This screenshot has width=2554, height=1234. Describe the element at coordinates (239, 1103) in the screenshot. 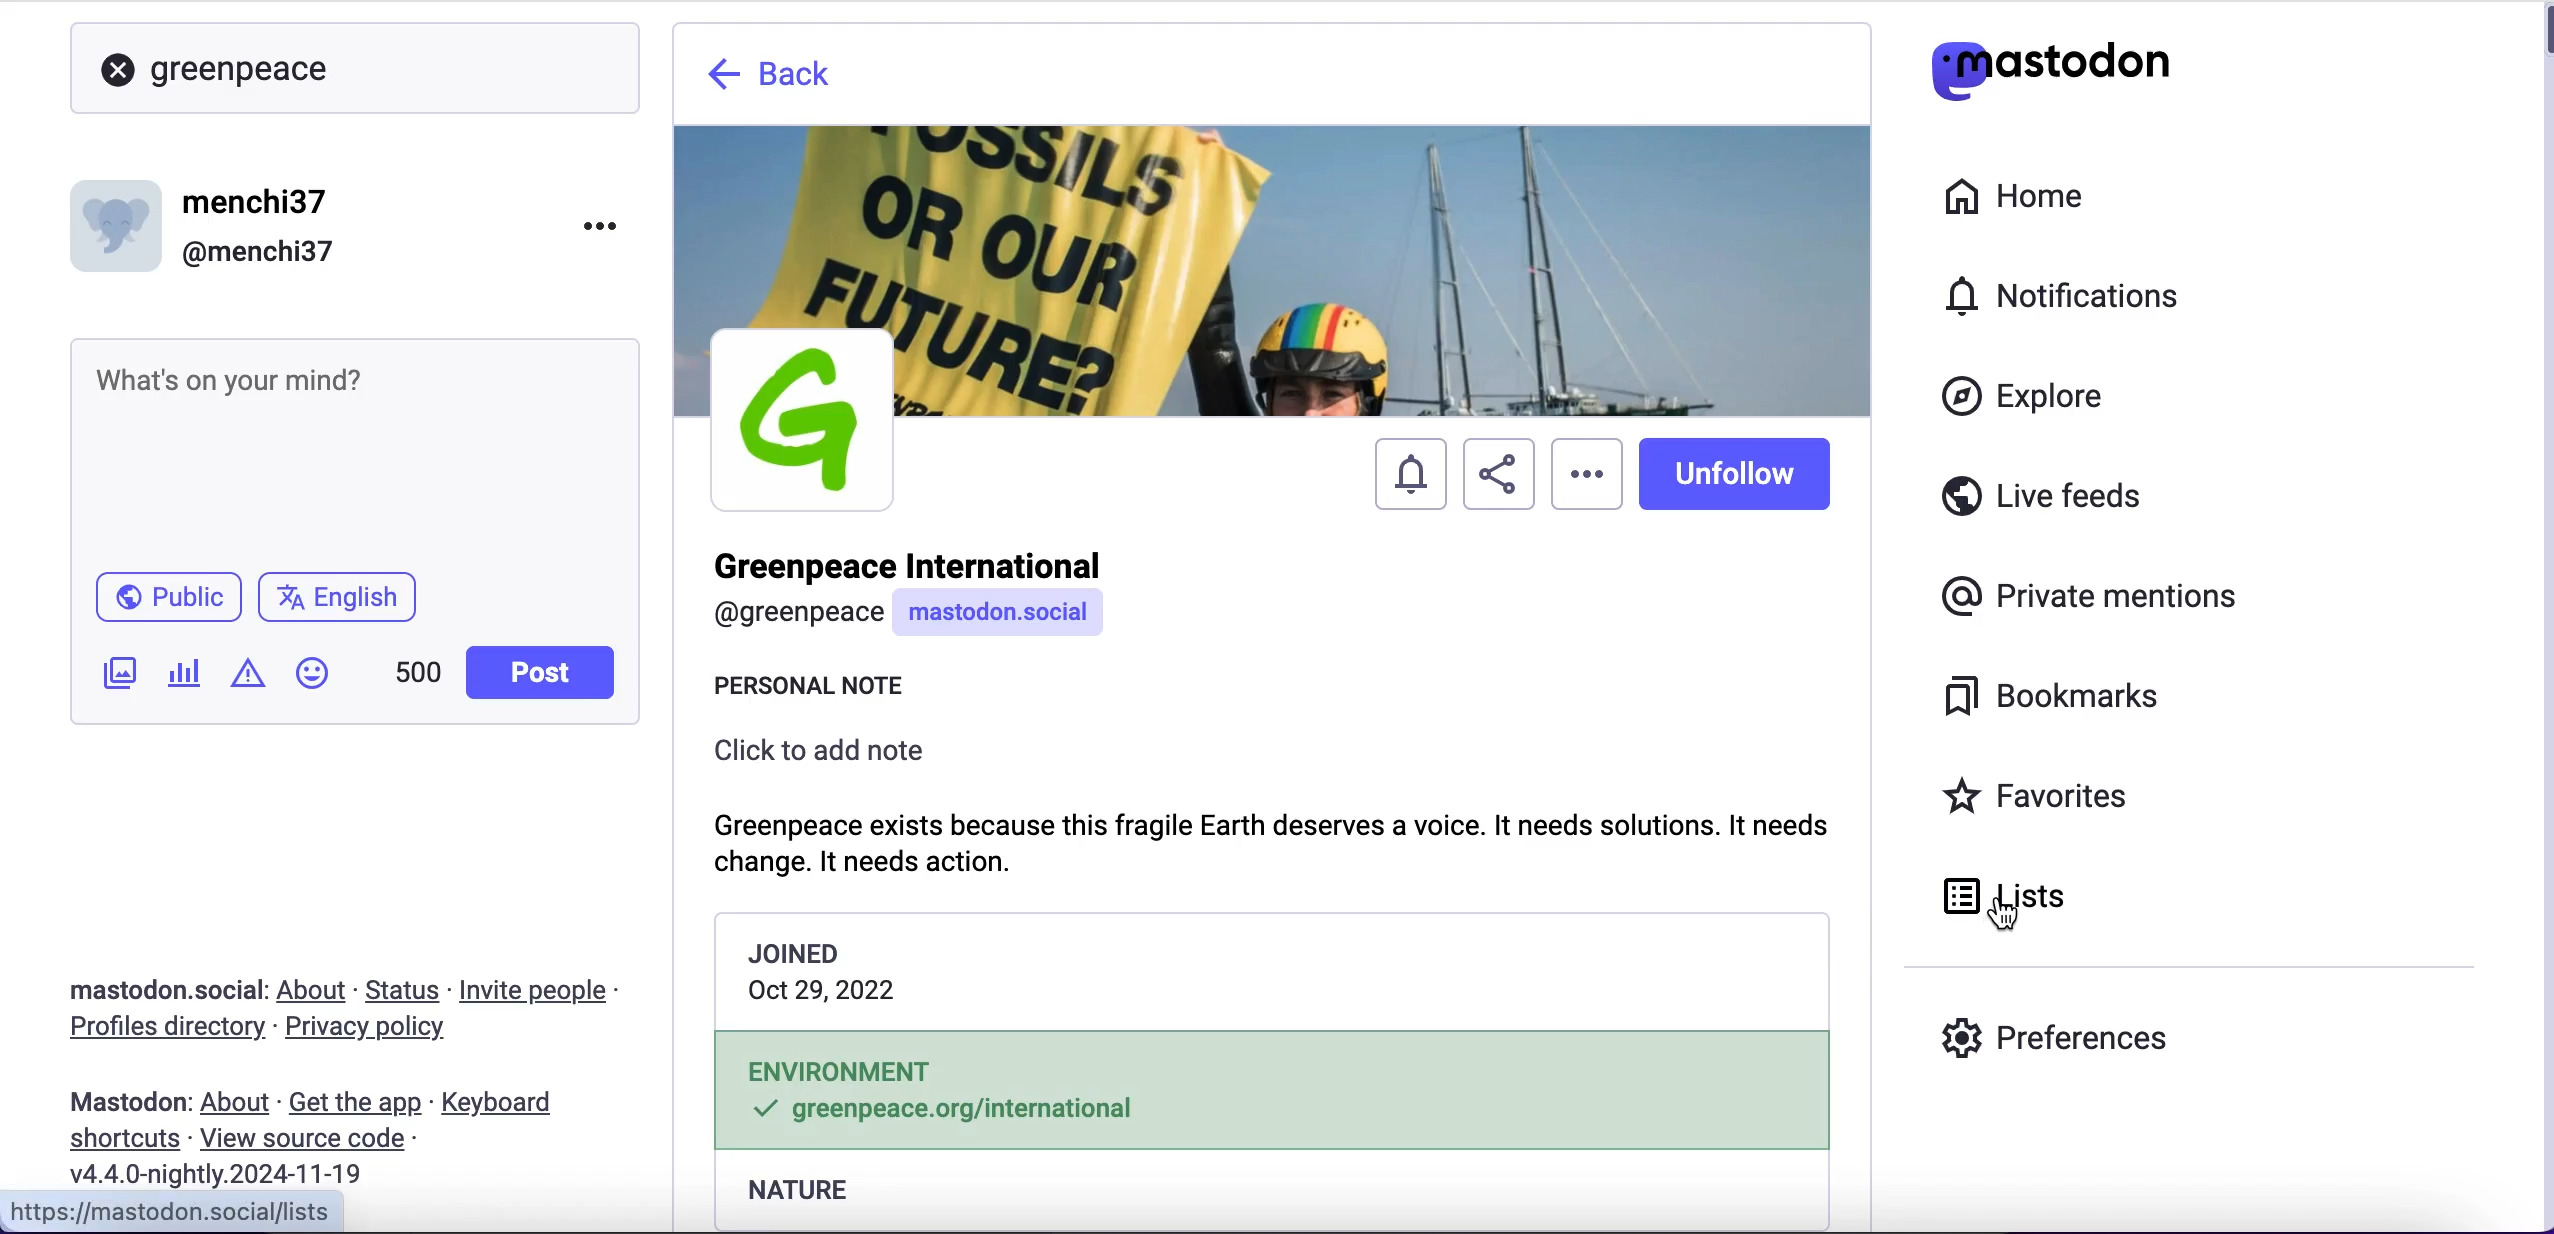

I see `about` at that location.